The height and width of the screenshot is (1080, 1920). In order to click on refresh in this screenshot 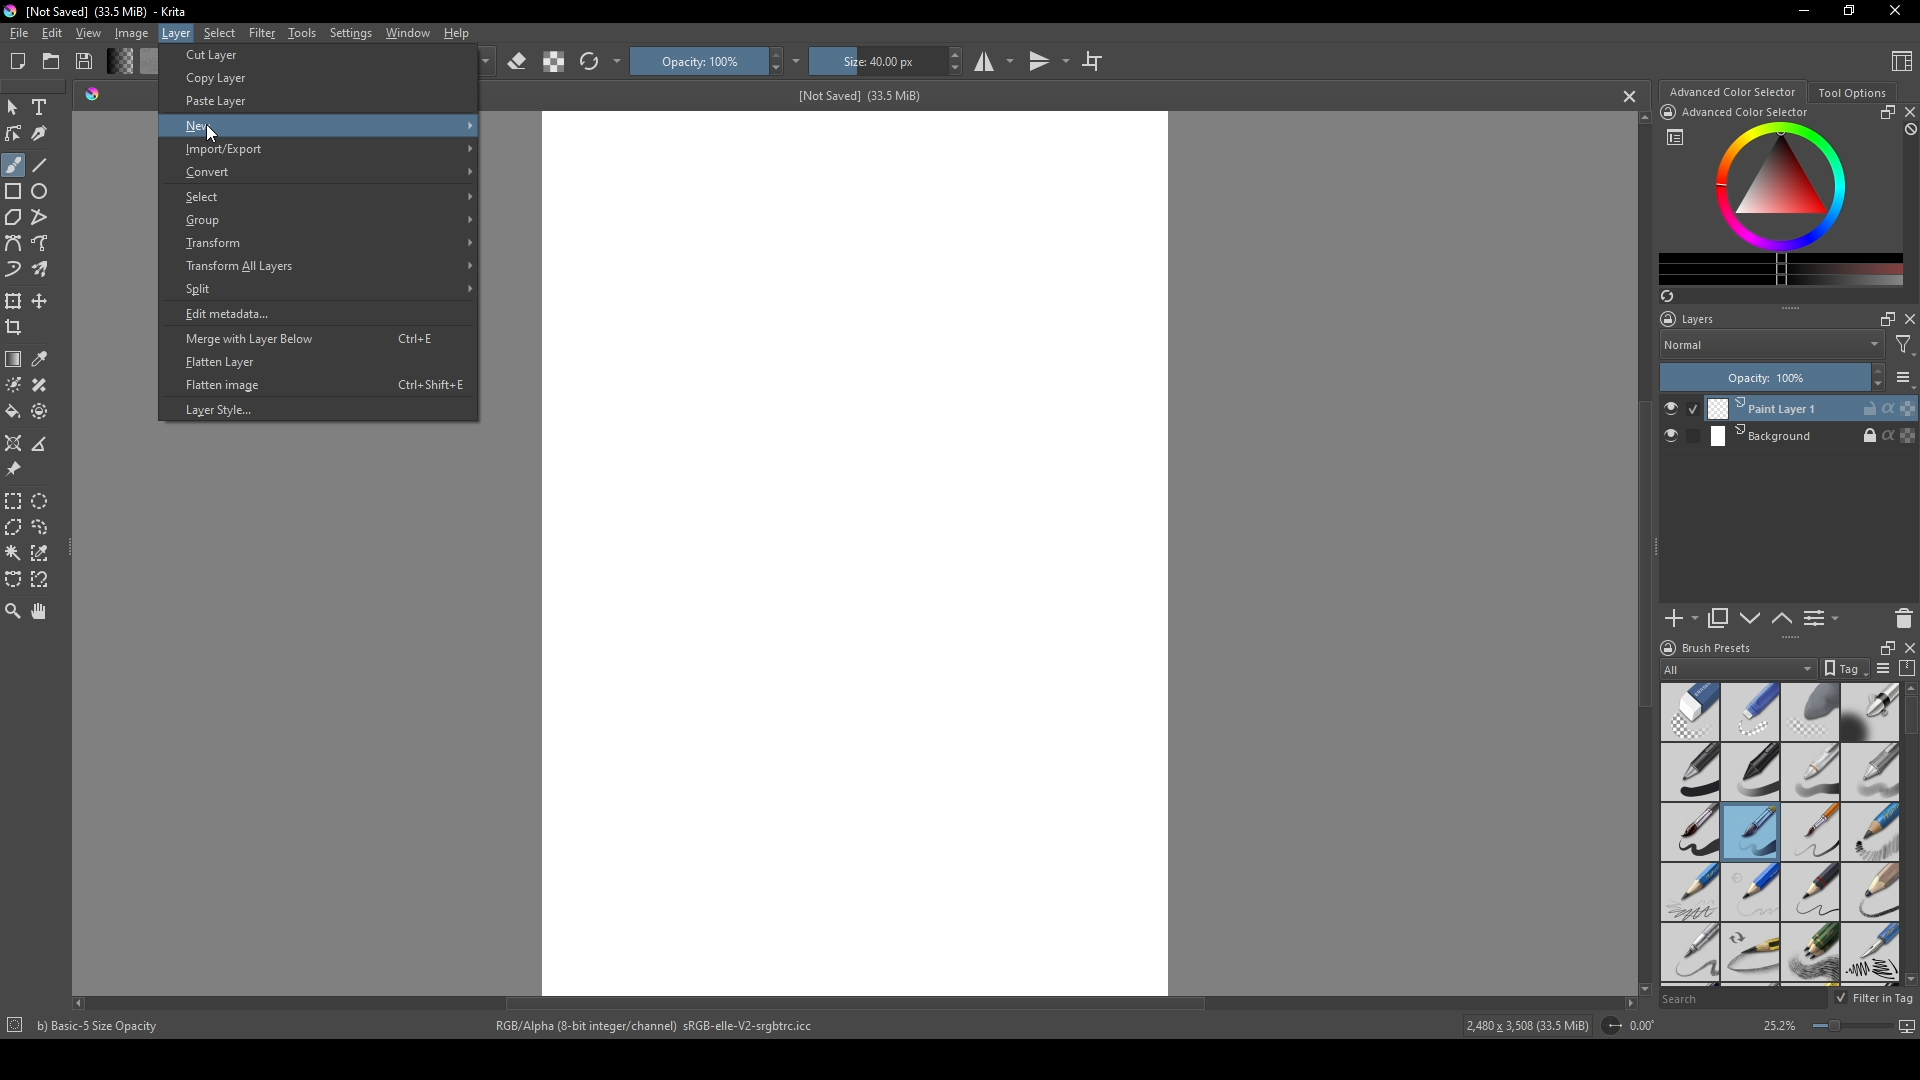, I will do `click(1666, 296)`.